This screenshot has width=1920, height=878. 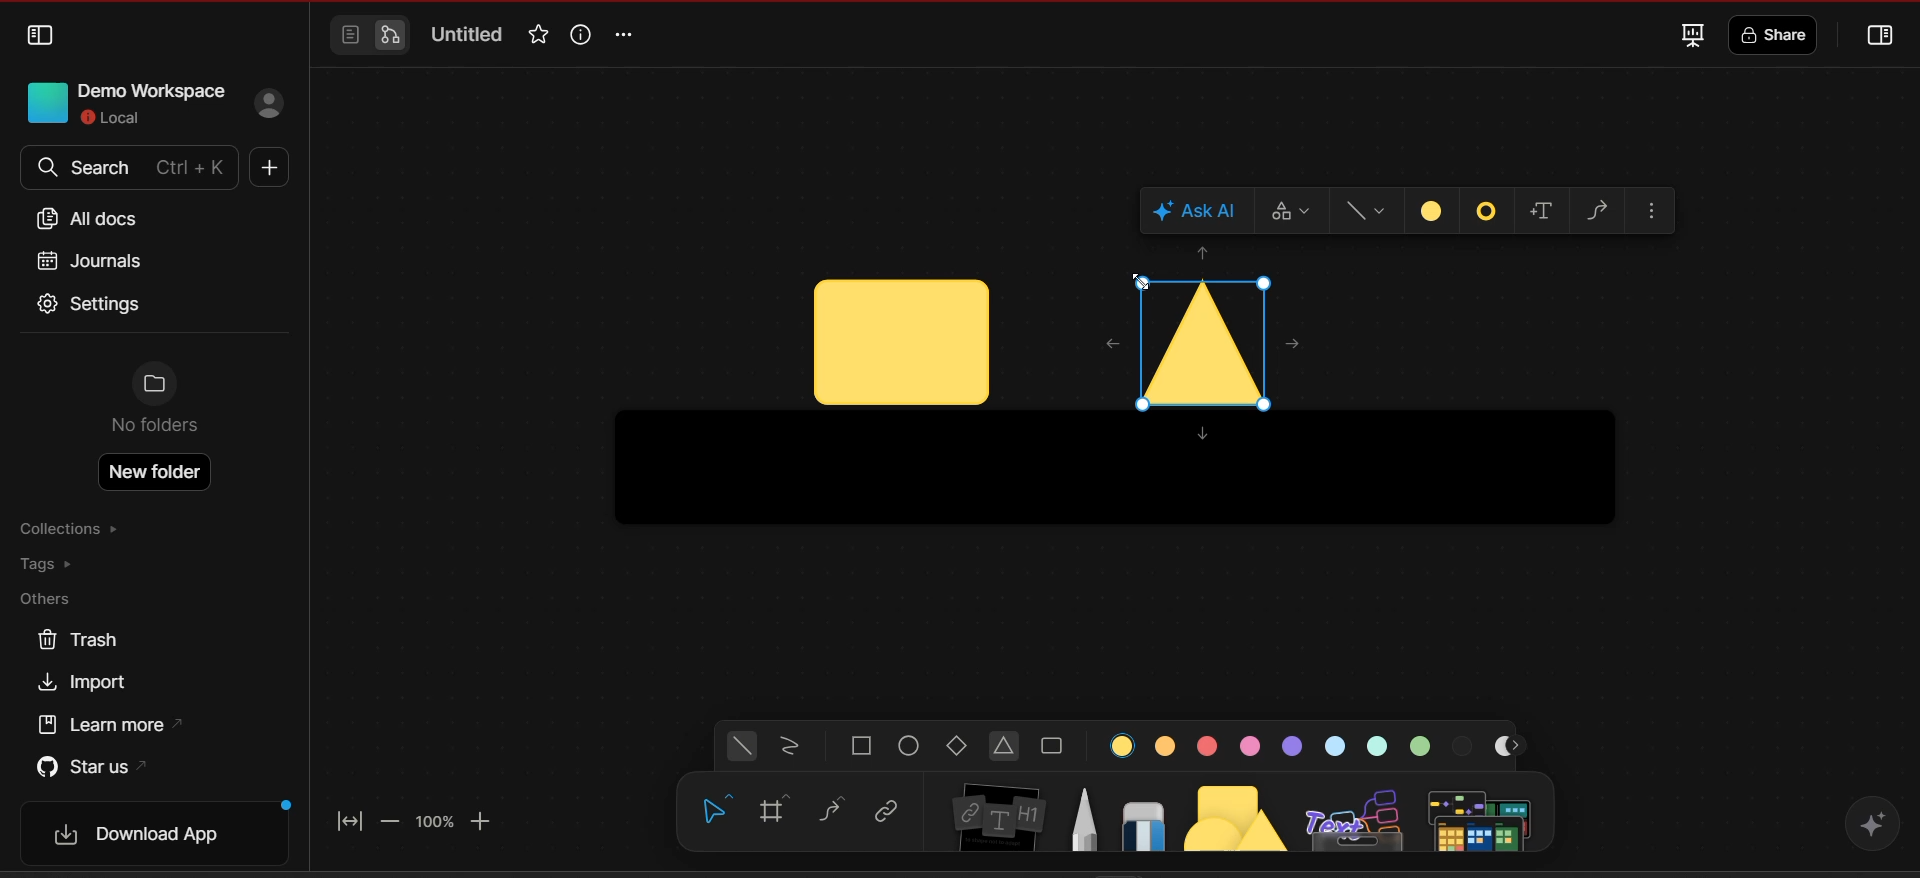 What do you see at coordinates (1600, 208) in the screenshot?
I see `draw connector` at bounding box center [1600, 208].